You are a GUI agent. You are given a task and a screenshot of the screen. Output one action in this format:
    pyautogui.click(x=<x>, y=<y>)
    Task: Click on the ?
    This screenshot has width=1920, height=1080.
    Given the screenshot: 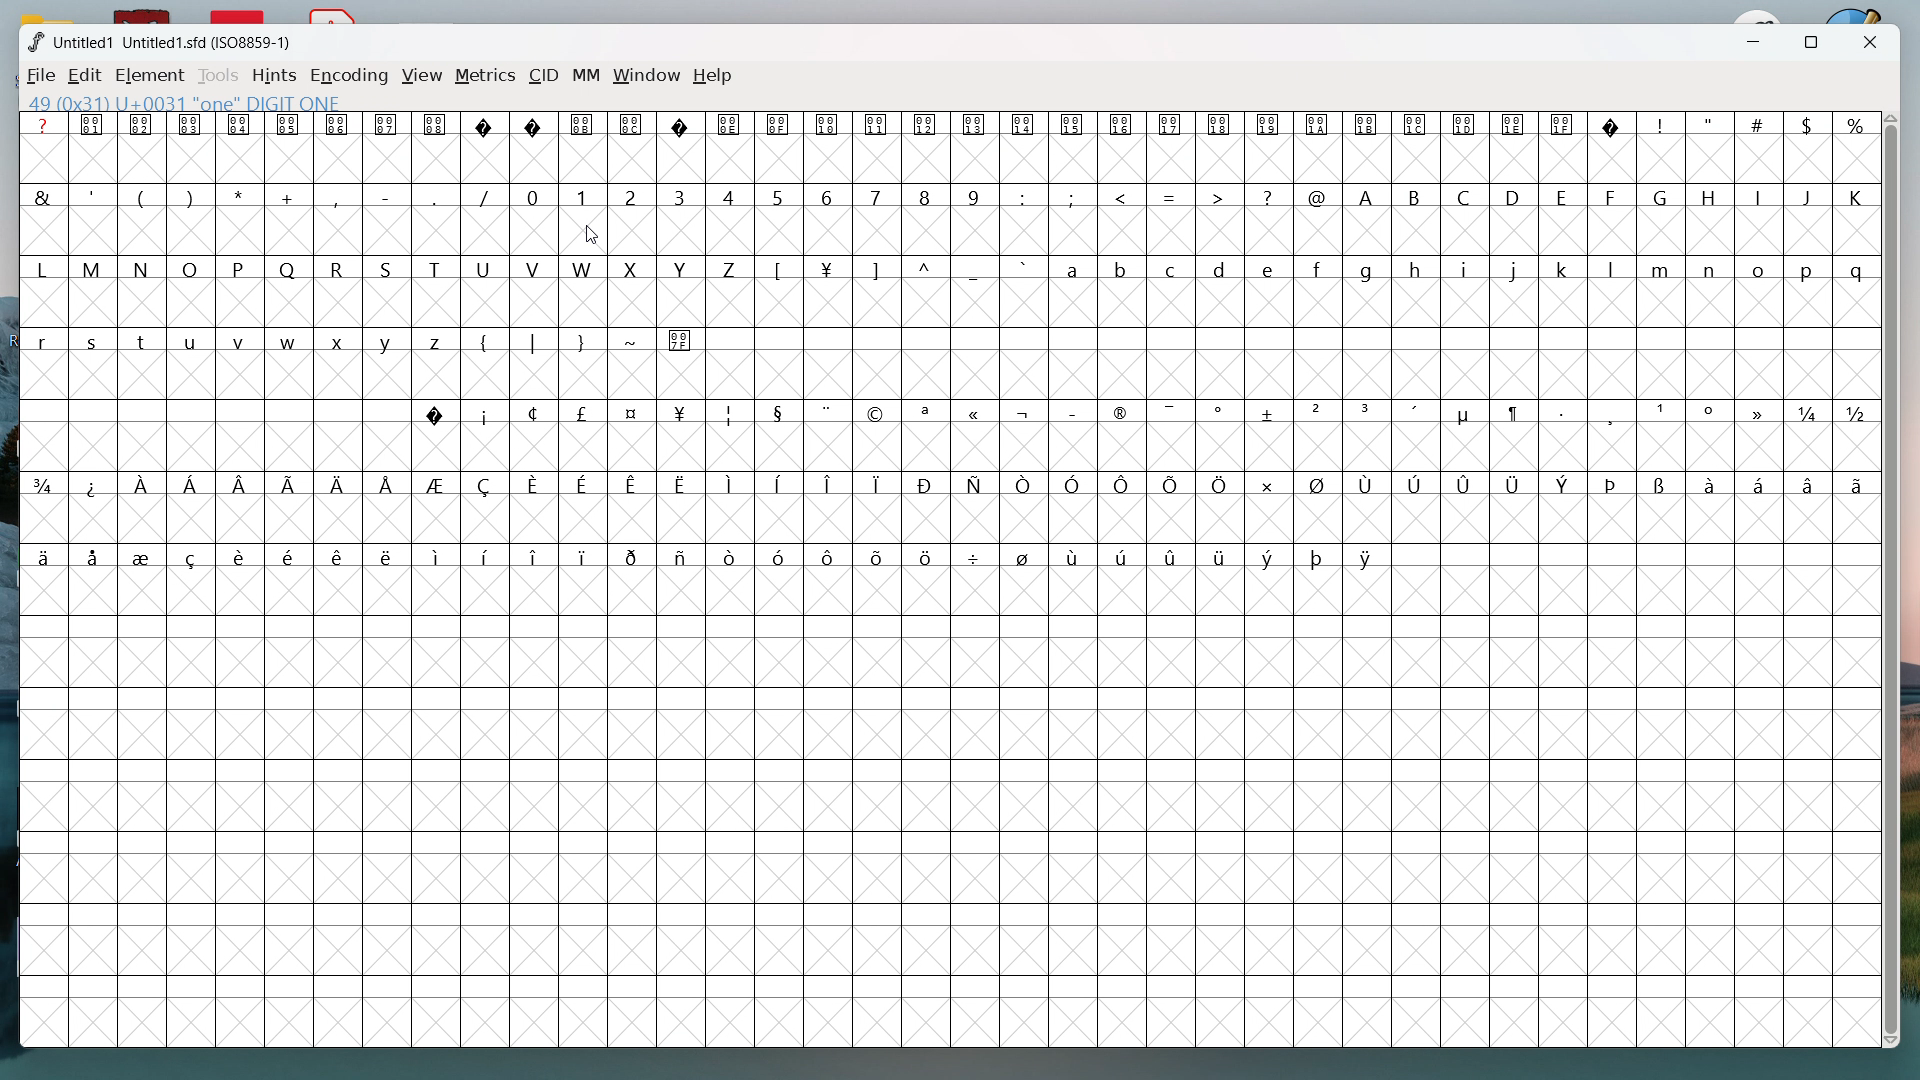 What is the action you would take?
    pyautogui.click(x=1269, y=196)
    